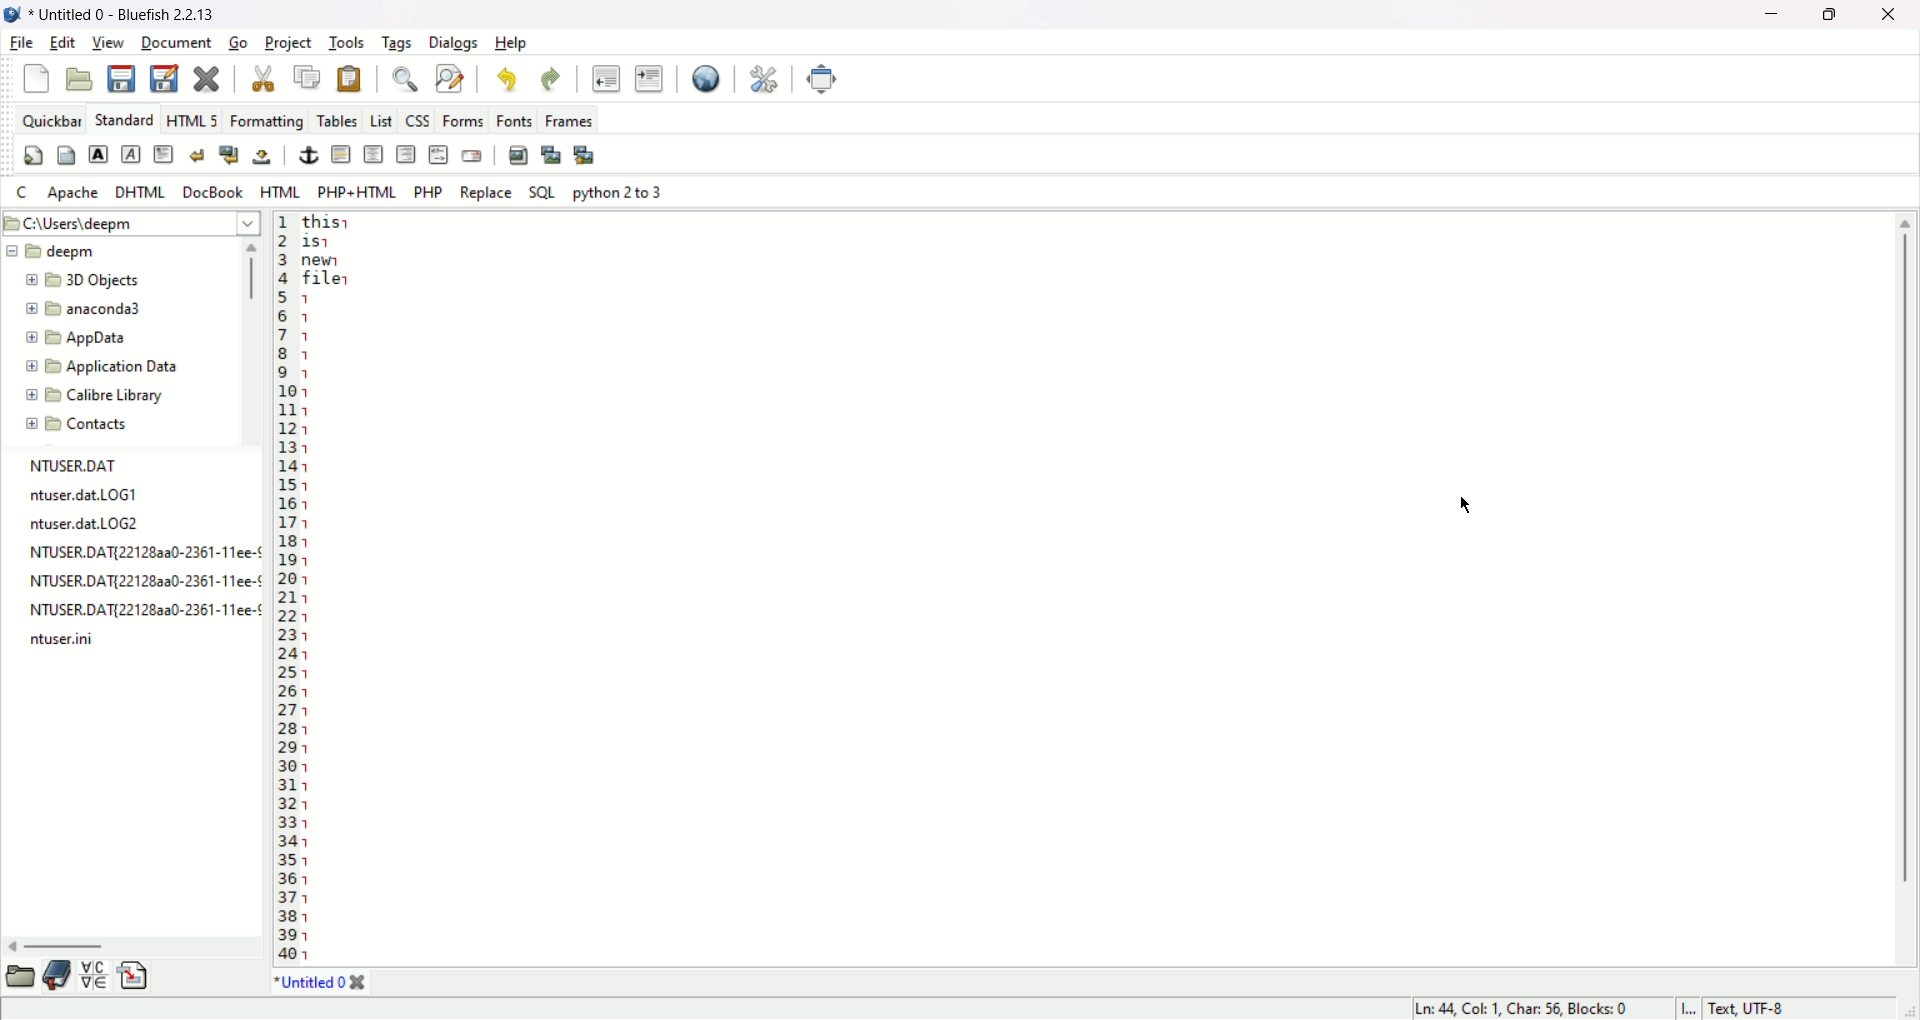  I want to click on standard, so click(123, 121).